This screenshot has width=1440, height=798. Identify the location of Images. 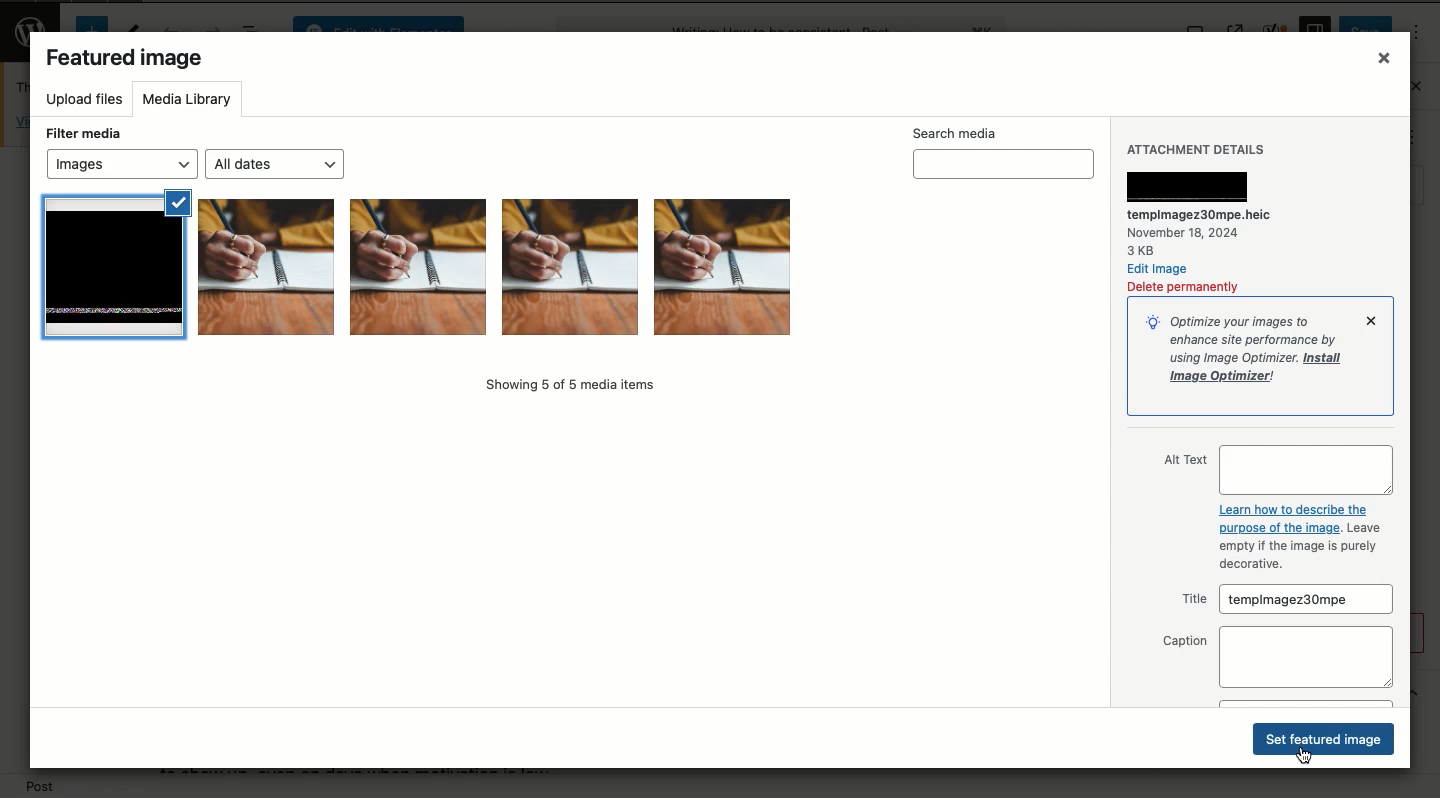
(416, 270).